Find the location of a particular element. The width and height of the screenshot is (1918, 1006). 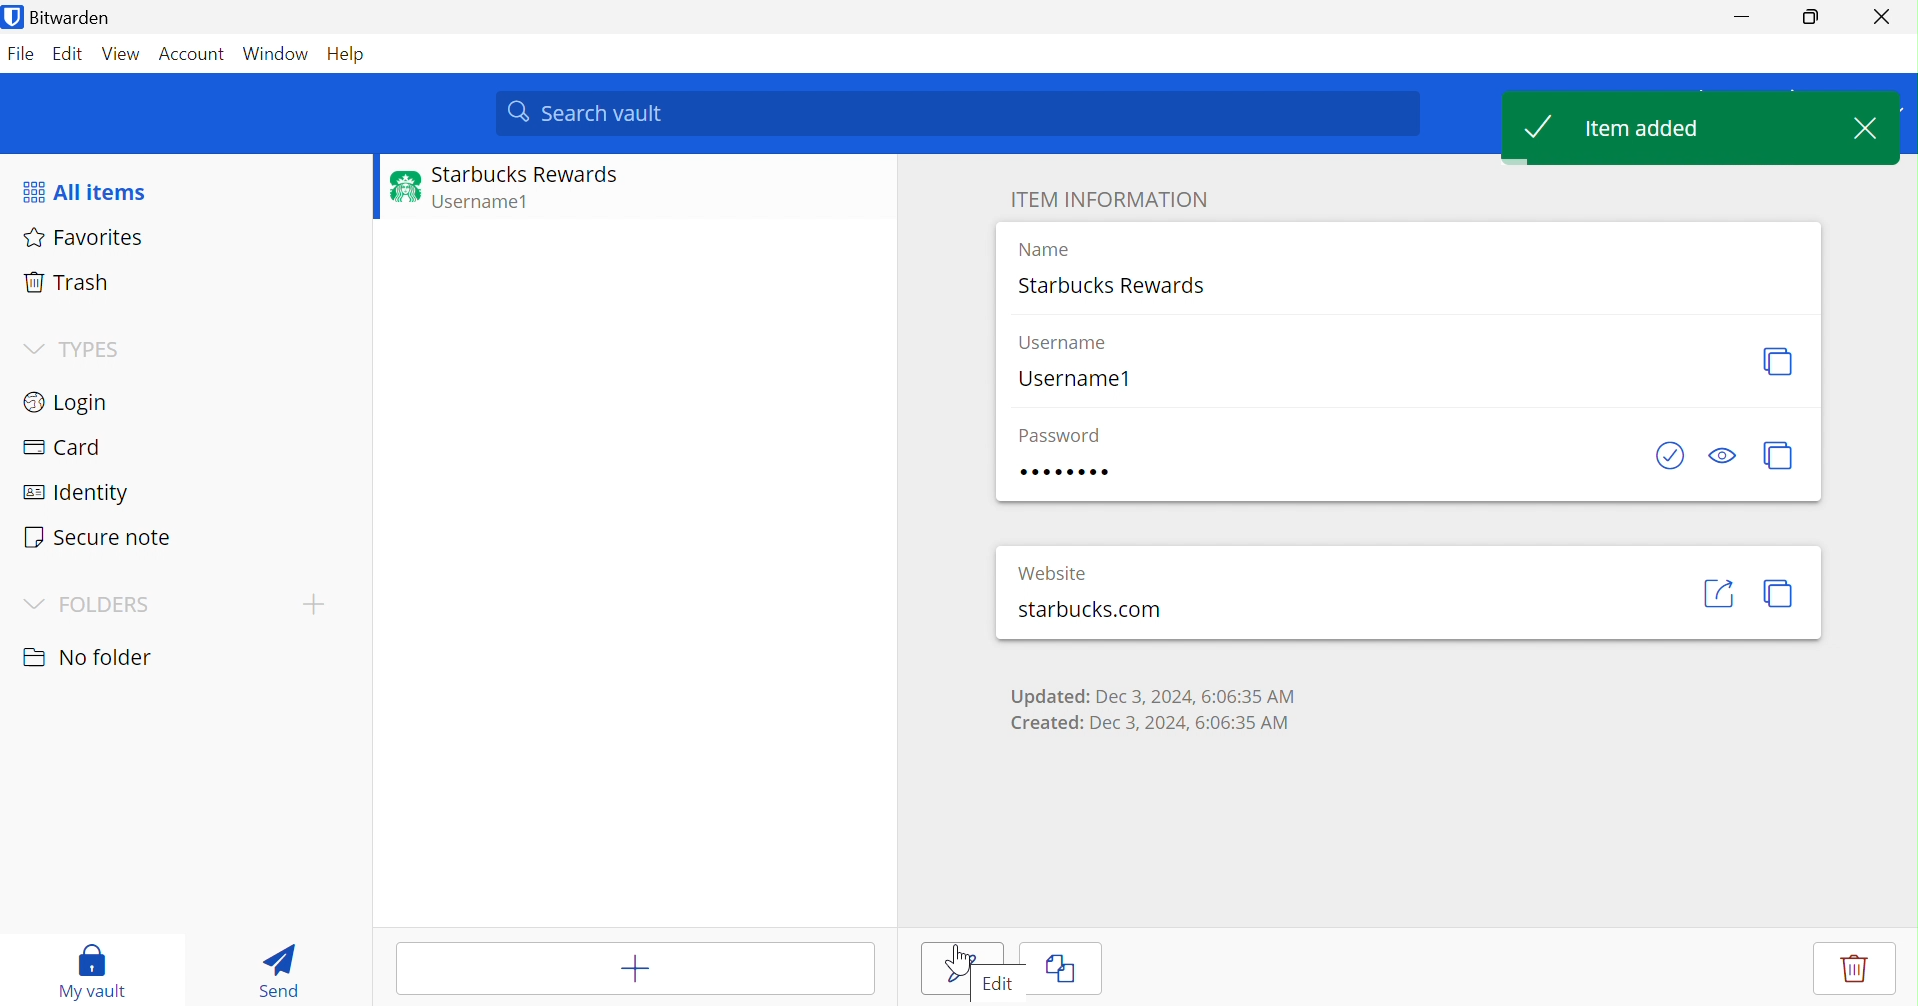

No folder is located at coordinates (89, 660).